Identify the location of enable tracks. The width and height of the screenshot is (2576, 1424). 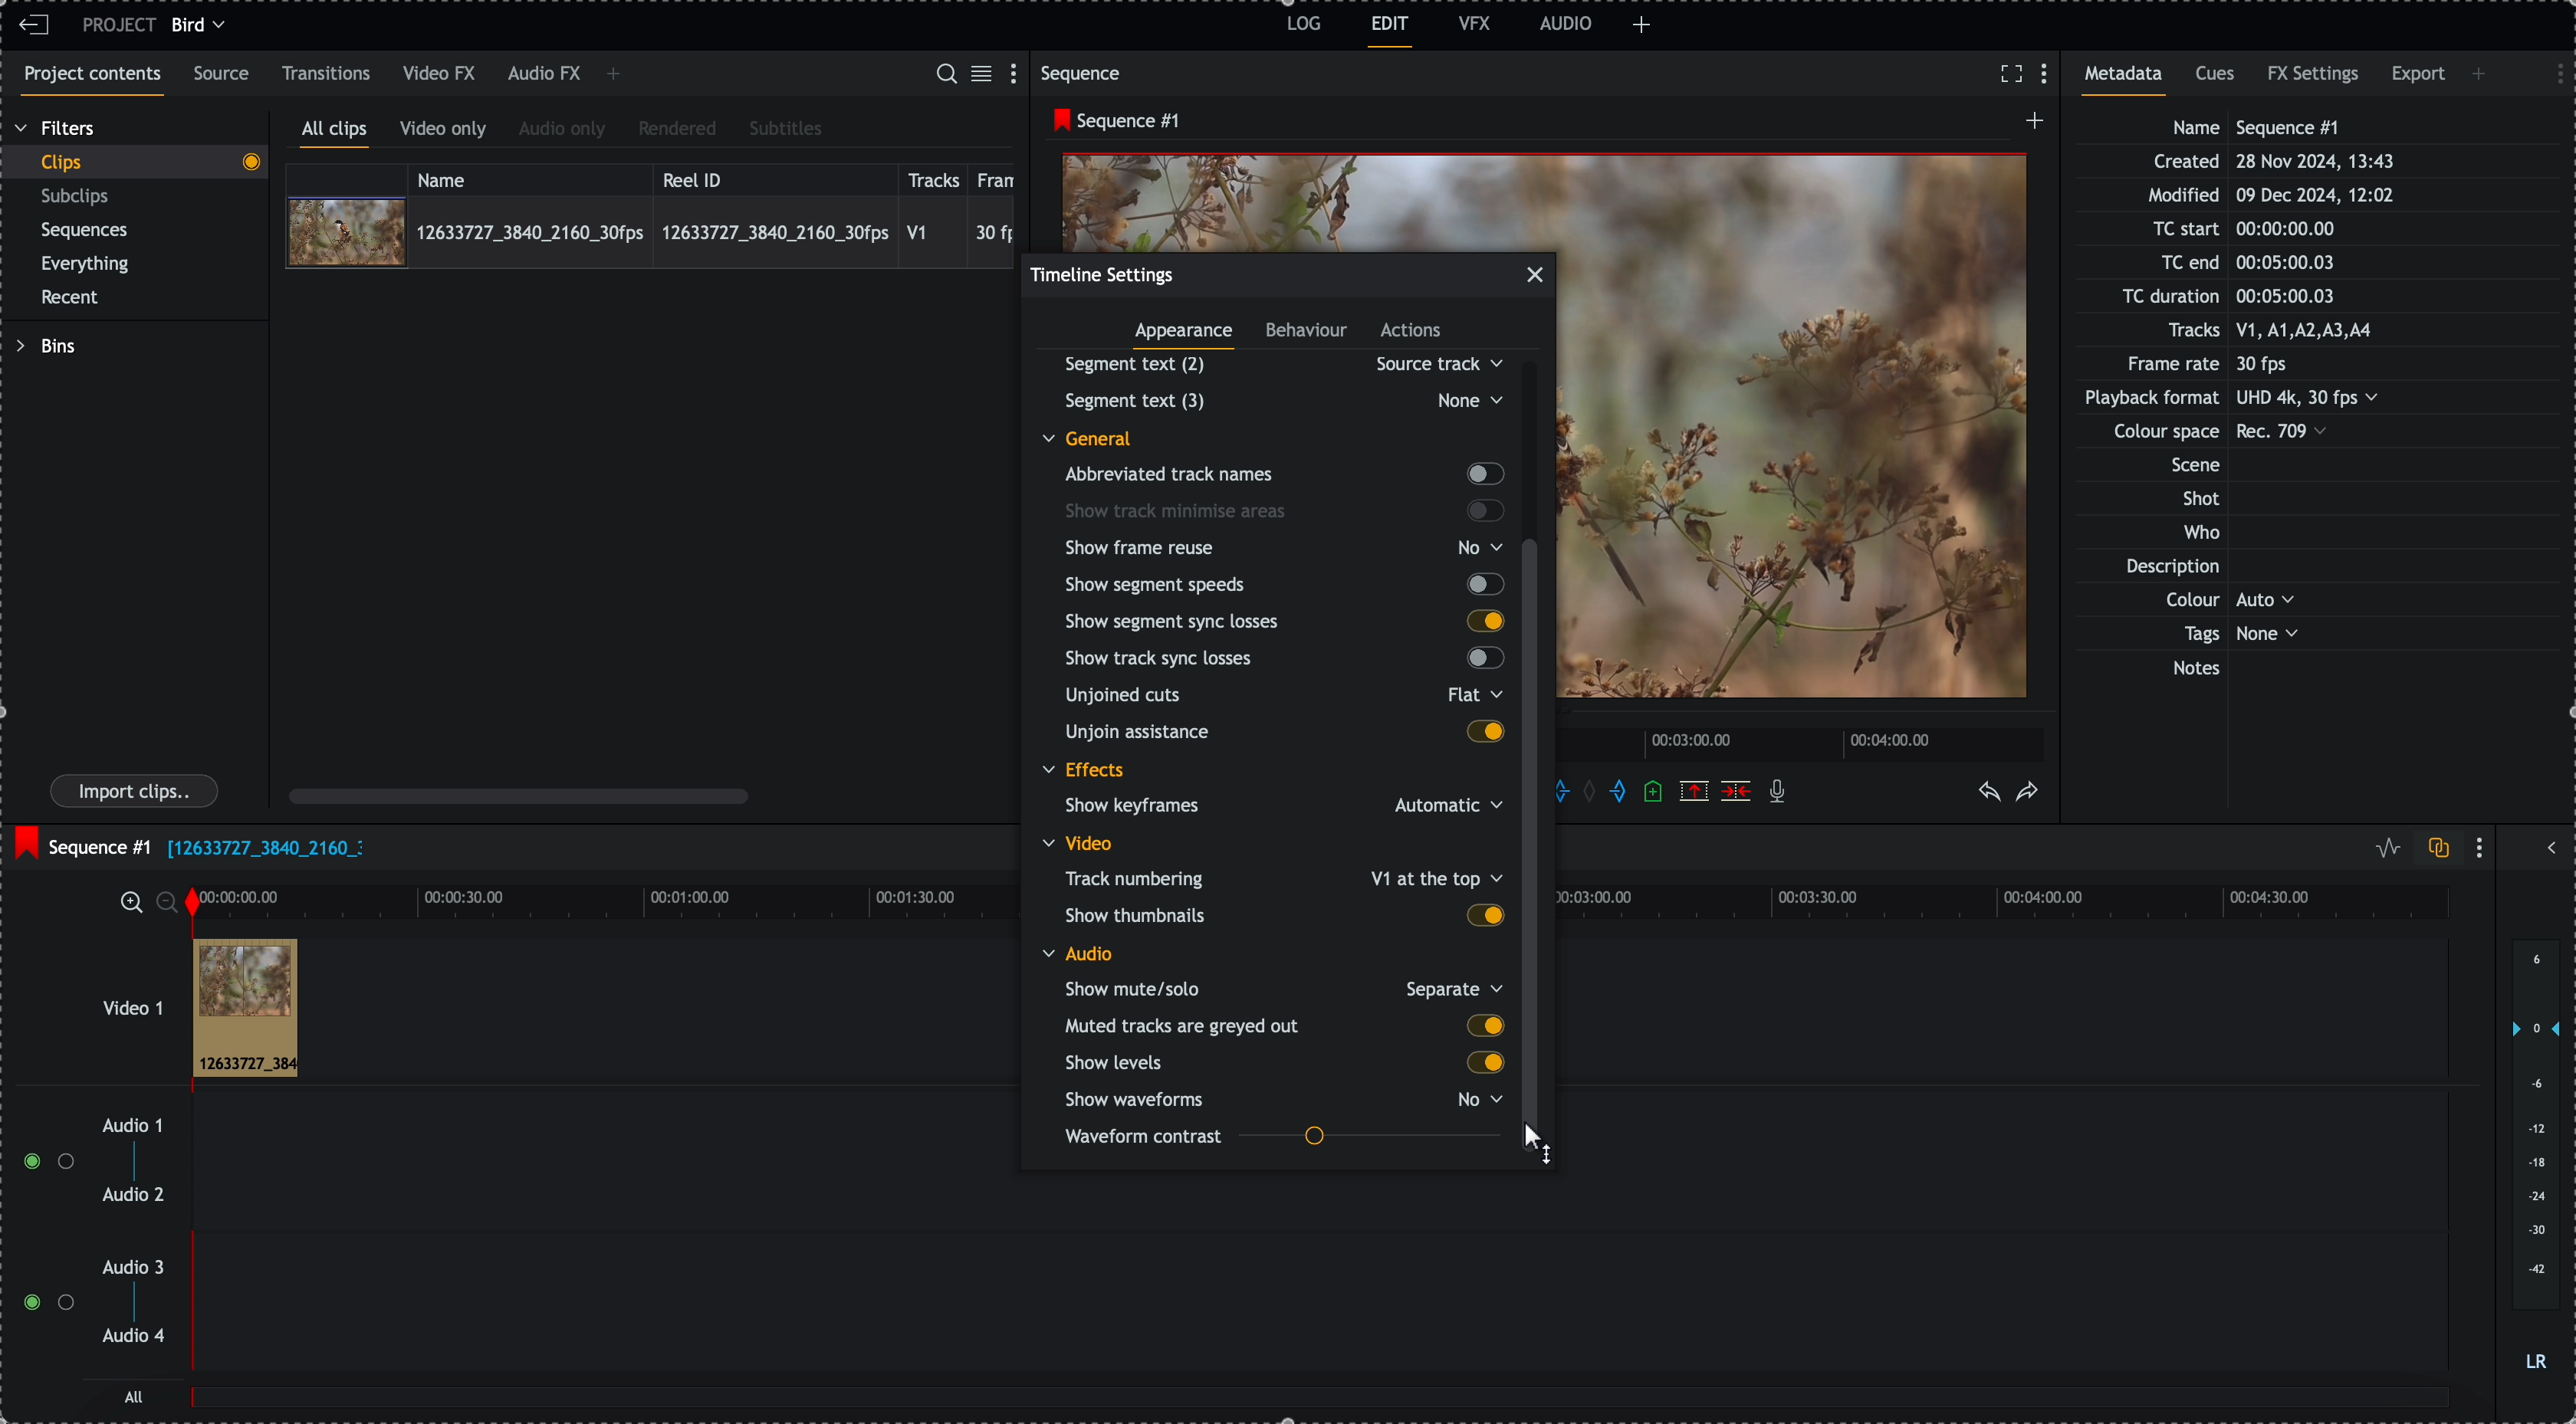
(40, 1233).